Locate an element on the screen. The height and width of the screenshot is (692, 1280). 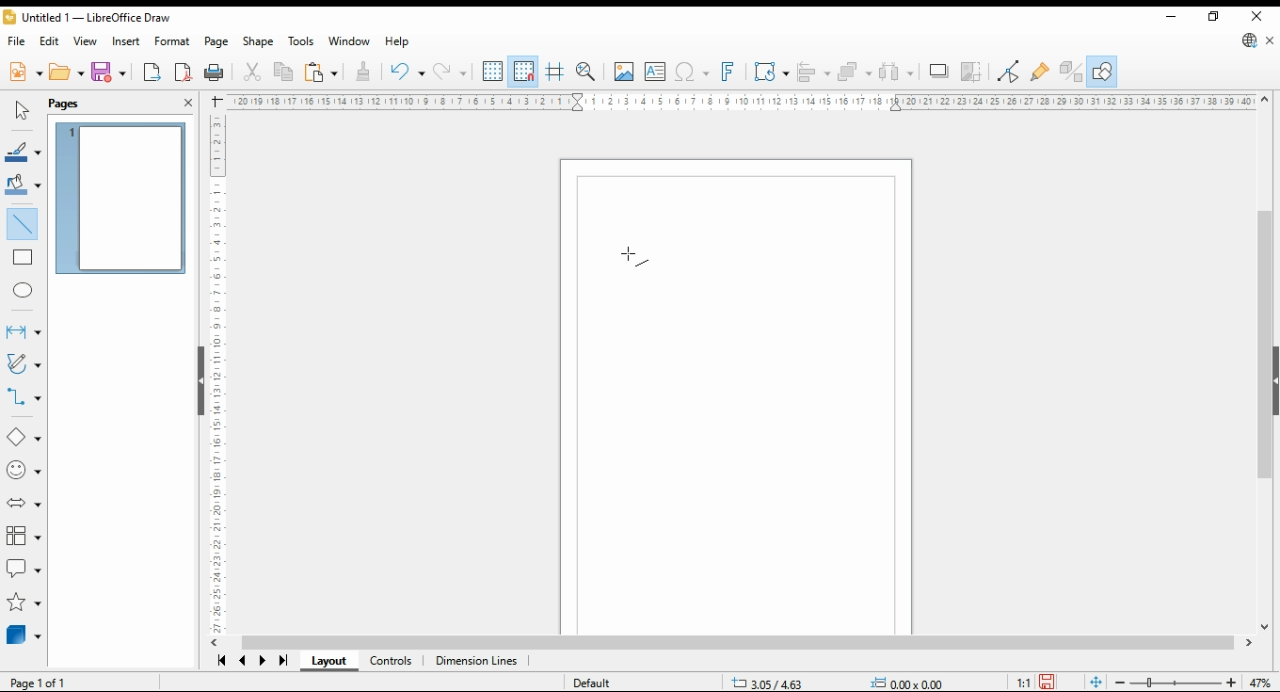
pan and zoom is located at coordinates (586, 72).